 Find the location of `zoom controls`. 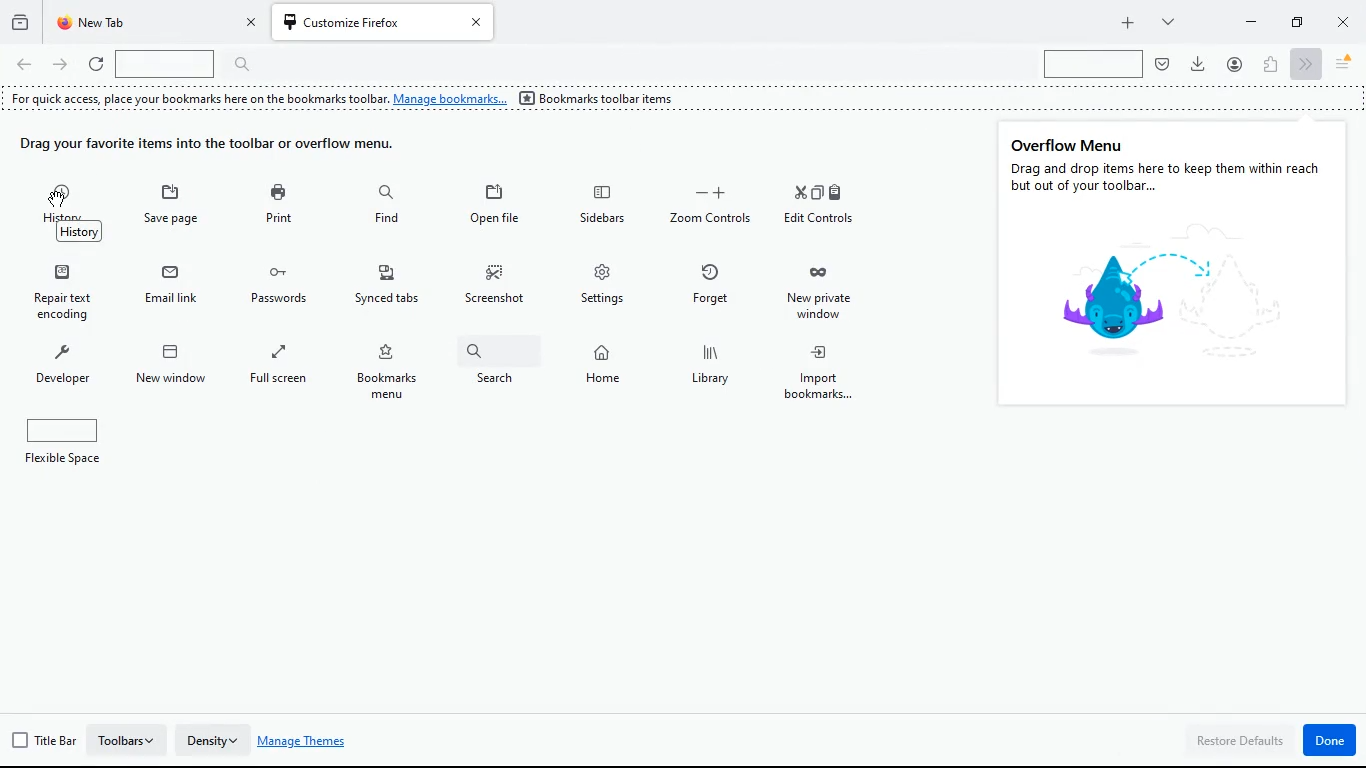

zoom controls is located at coordinates (713, 208).